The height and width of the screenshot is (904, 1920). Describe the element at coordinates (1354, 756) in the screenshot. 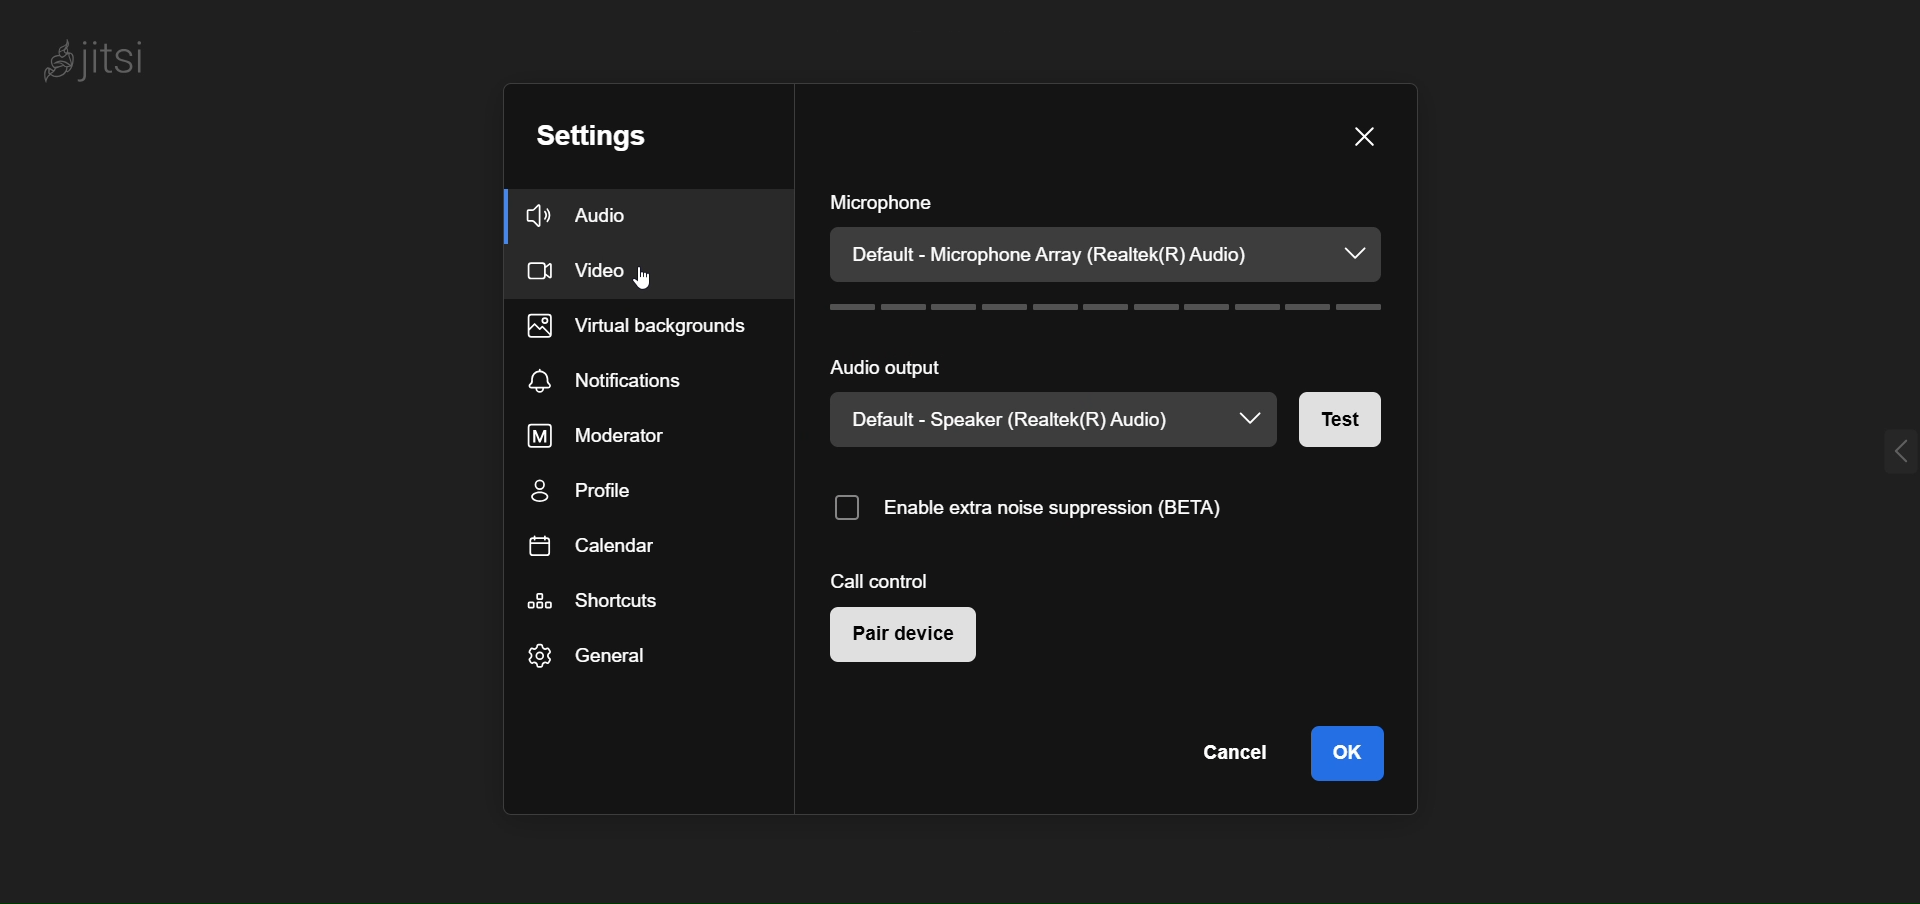

I see `ok` at that location.